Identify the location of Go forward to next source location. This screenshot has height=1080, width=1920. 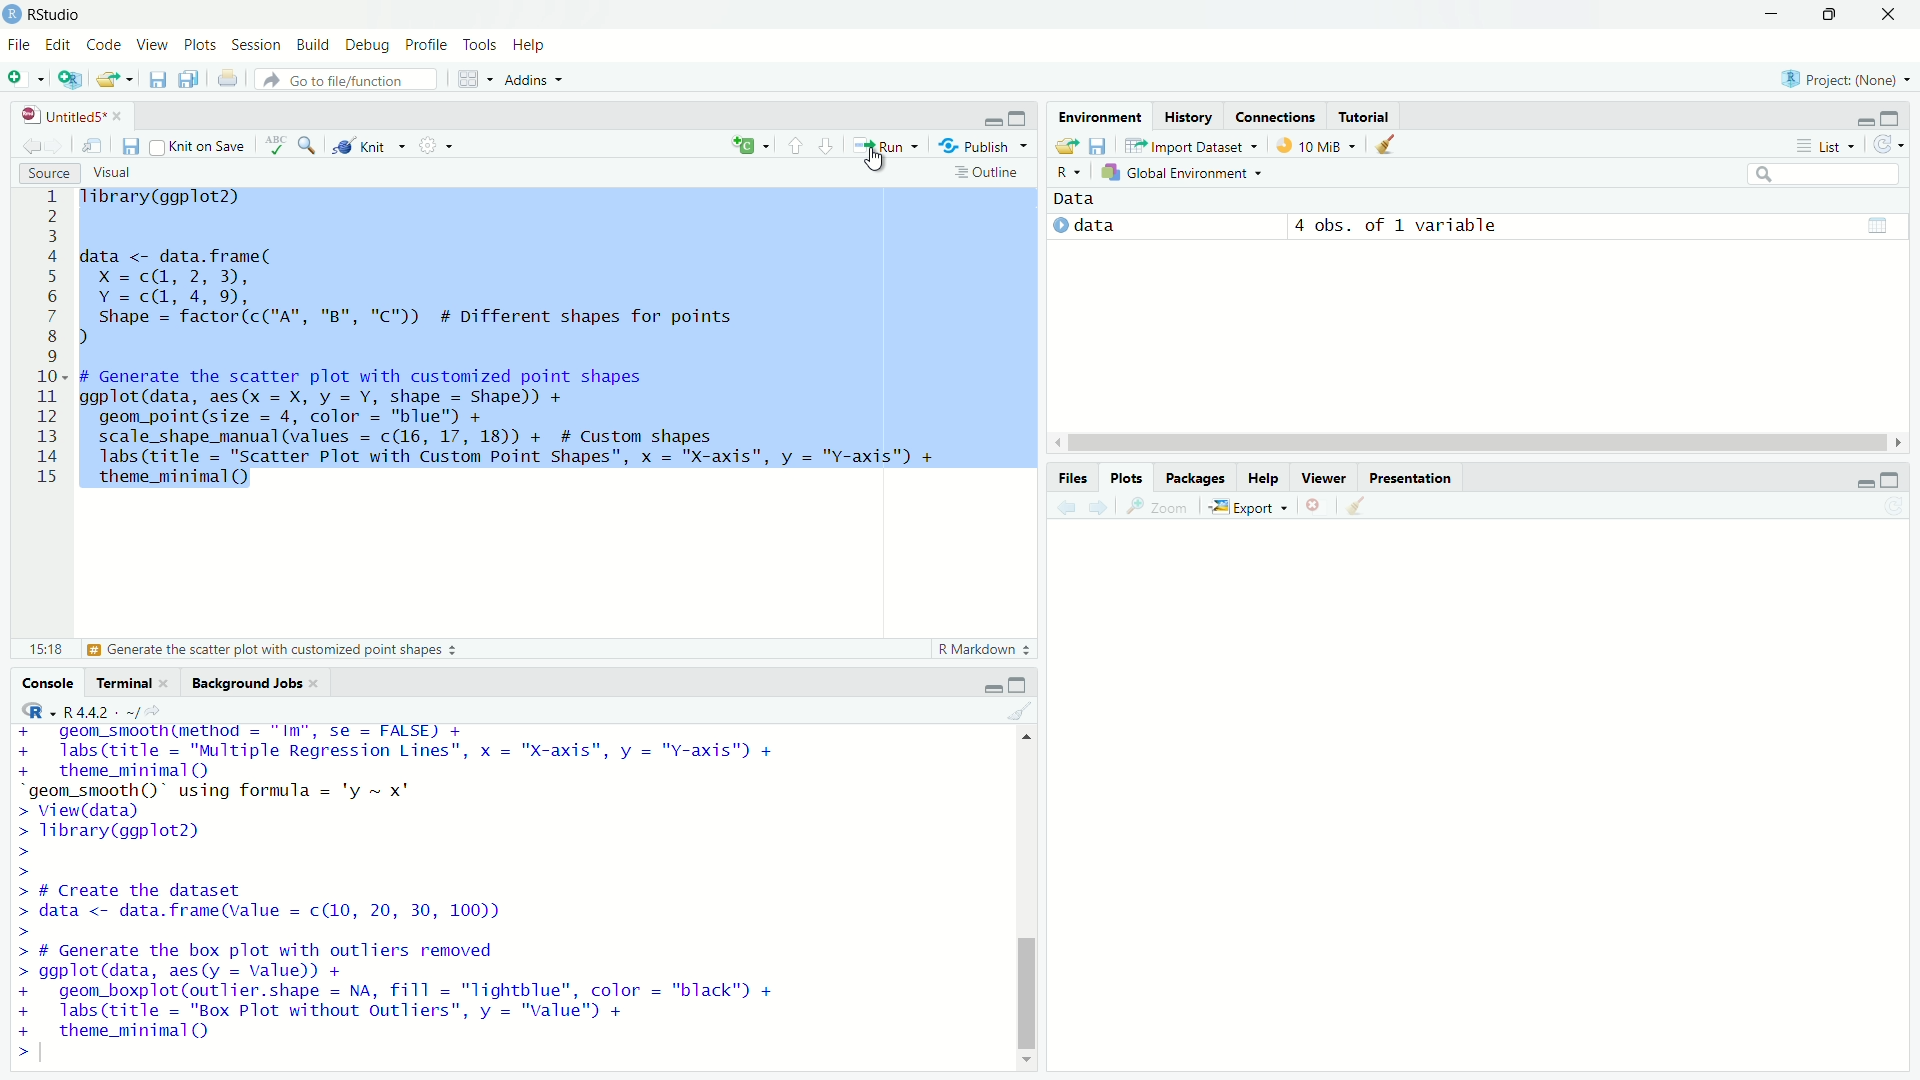
(54, 146).